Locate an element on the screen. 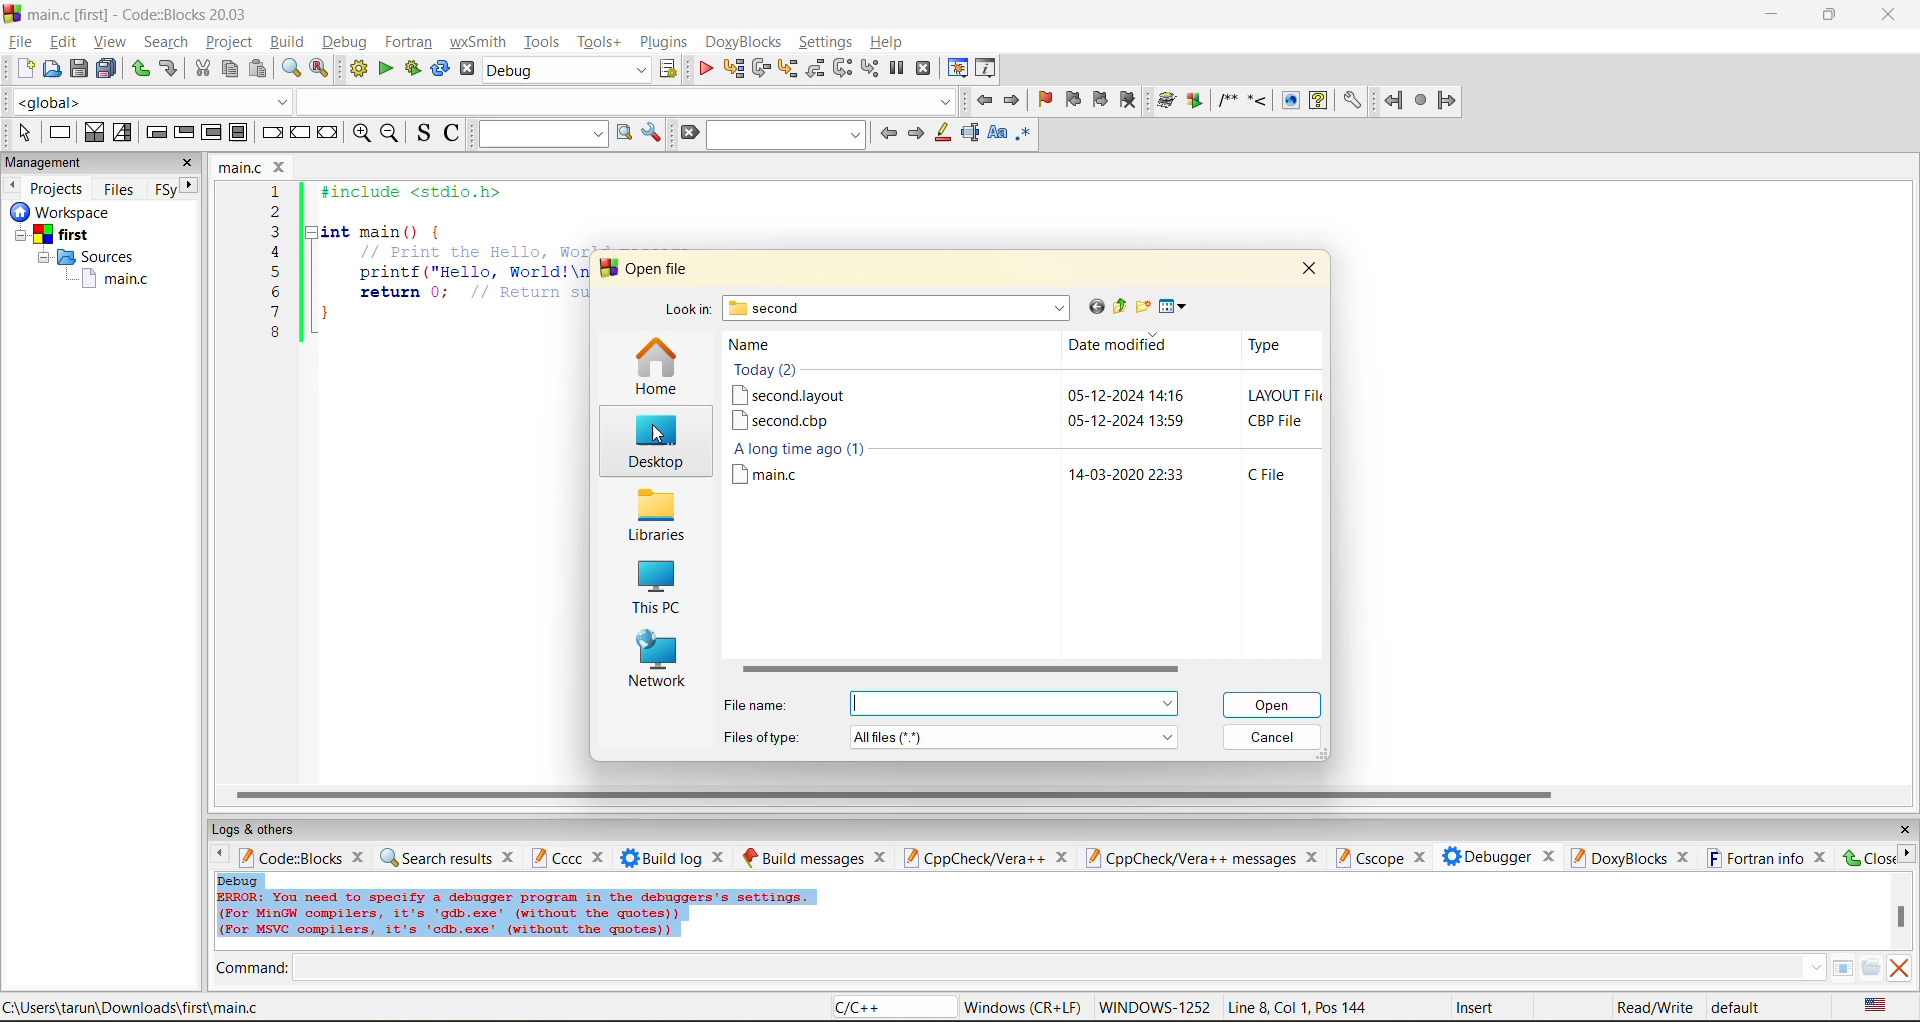 This screenshot has width=1920, height=1022. settings is located at coordinates (827, 42).